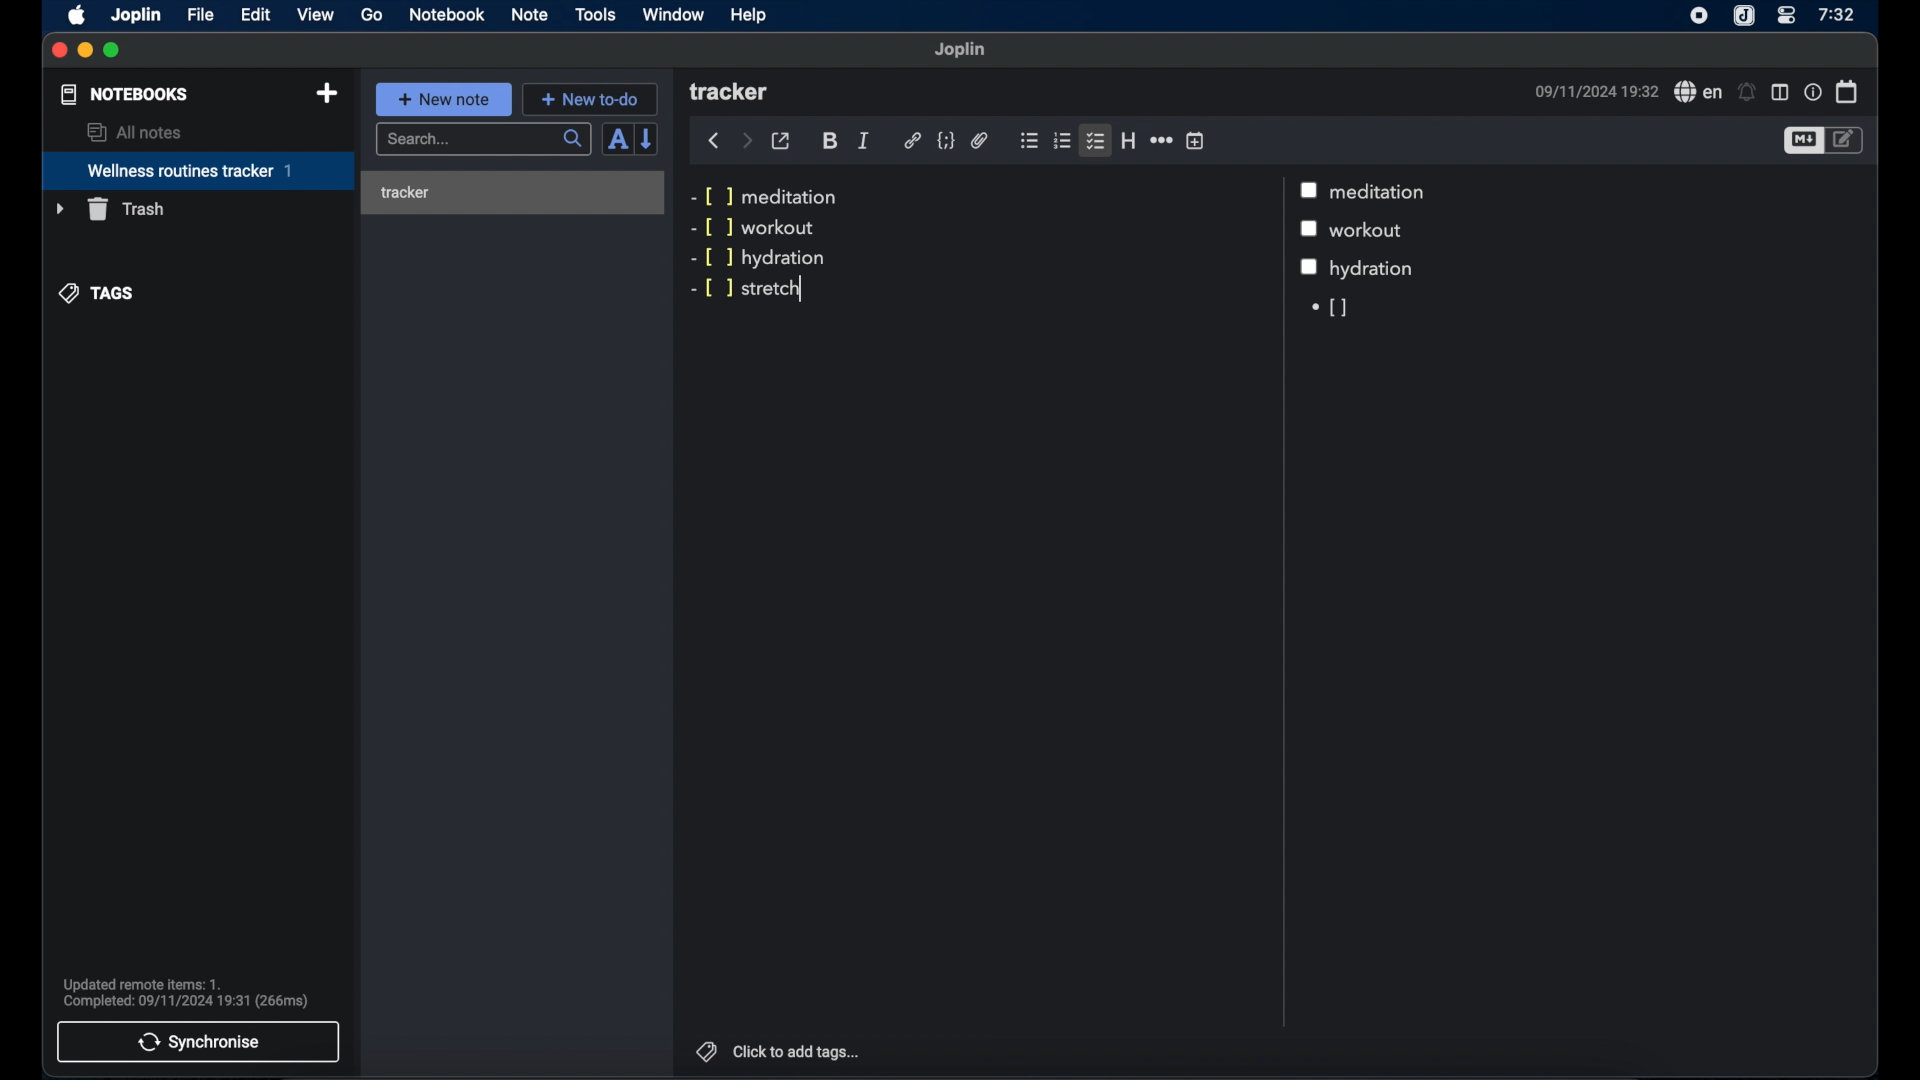 The height and width of the screenshot is (1080, 1920). I want to click on code, so click(945, 141).